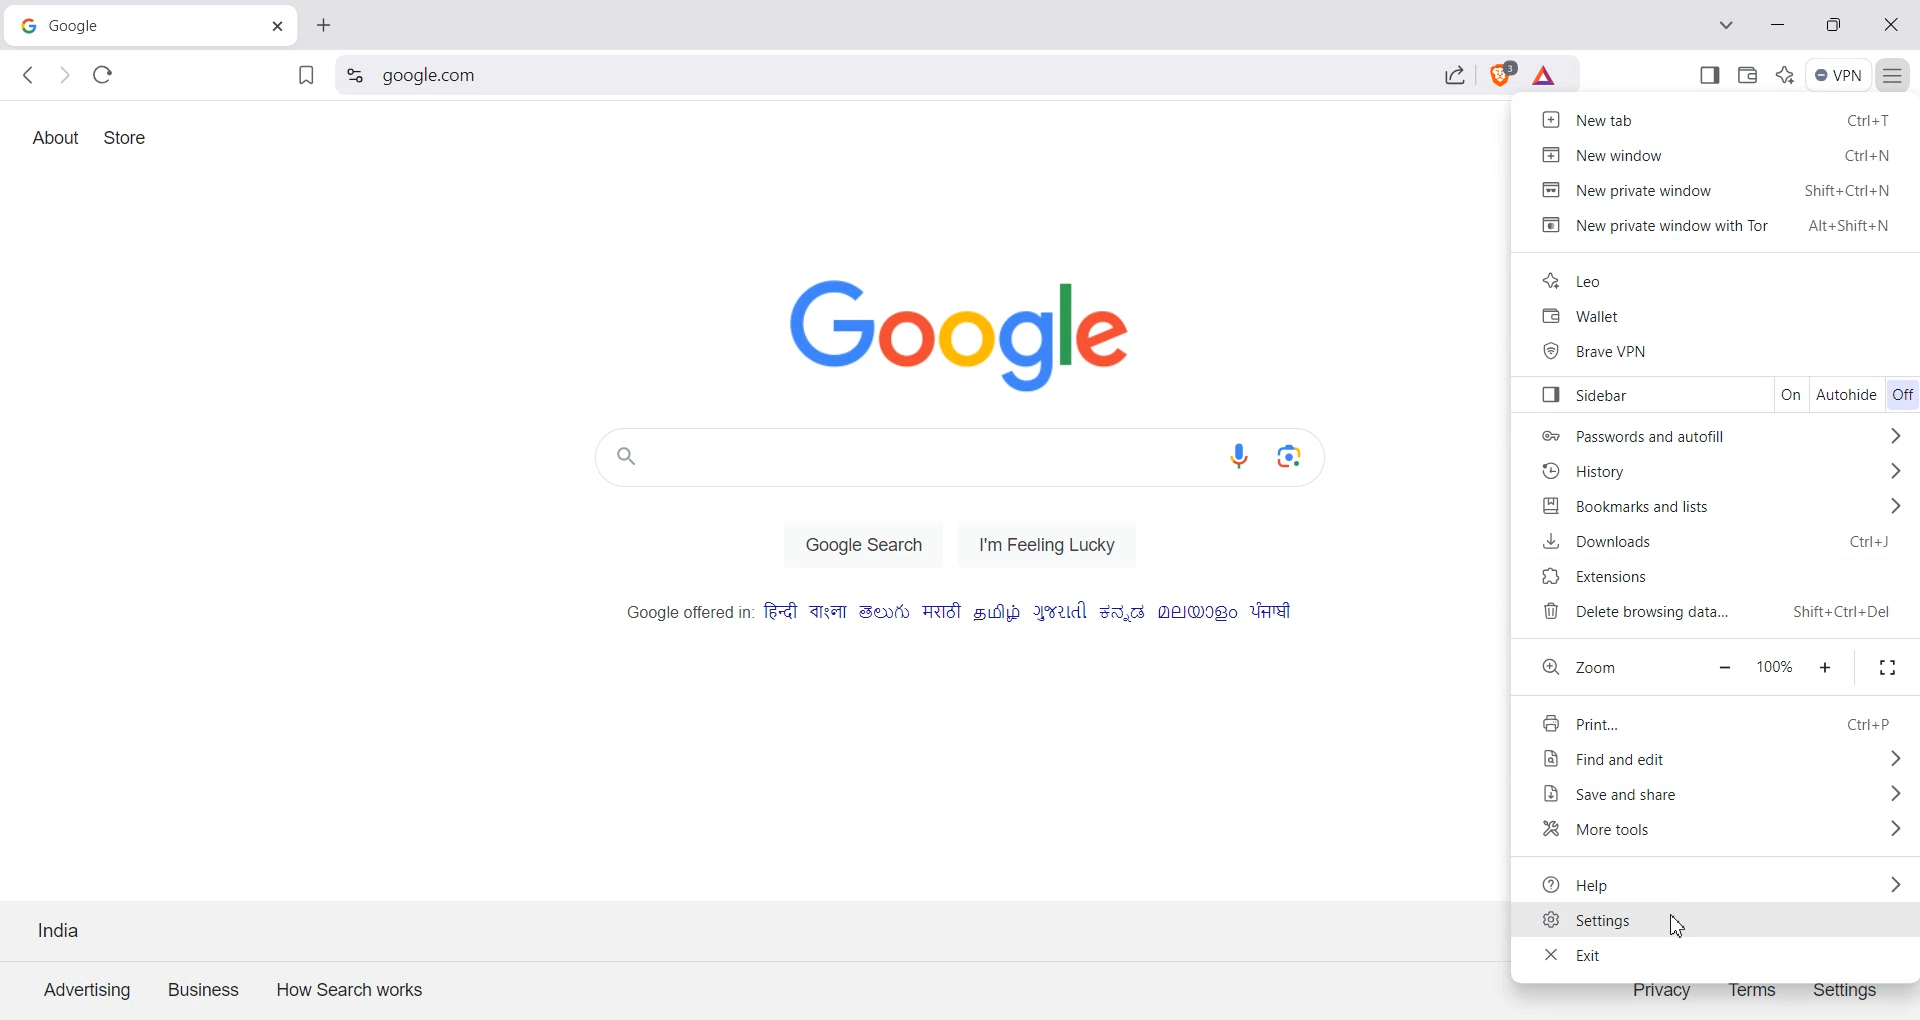 The width and height of the screenshot is (1920, 1020). What do you see at coordinates (1727, 579) in the screenshot?
I see `Extensions` at bounding box center [1727, 579].